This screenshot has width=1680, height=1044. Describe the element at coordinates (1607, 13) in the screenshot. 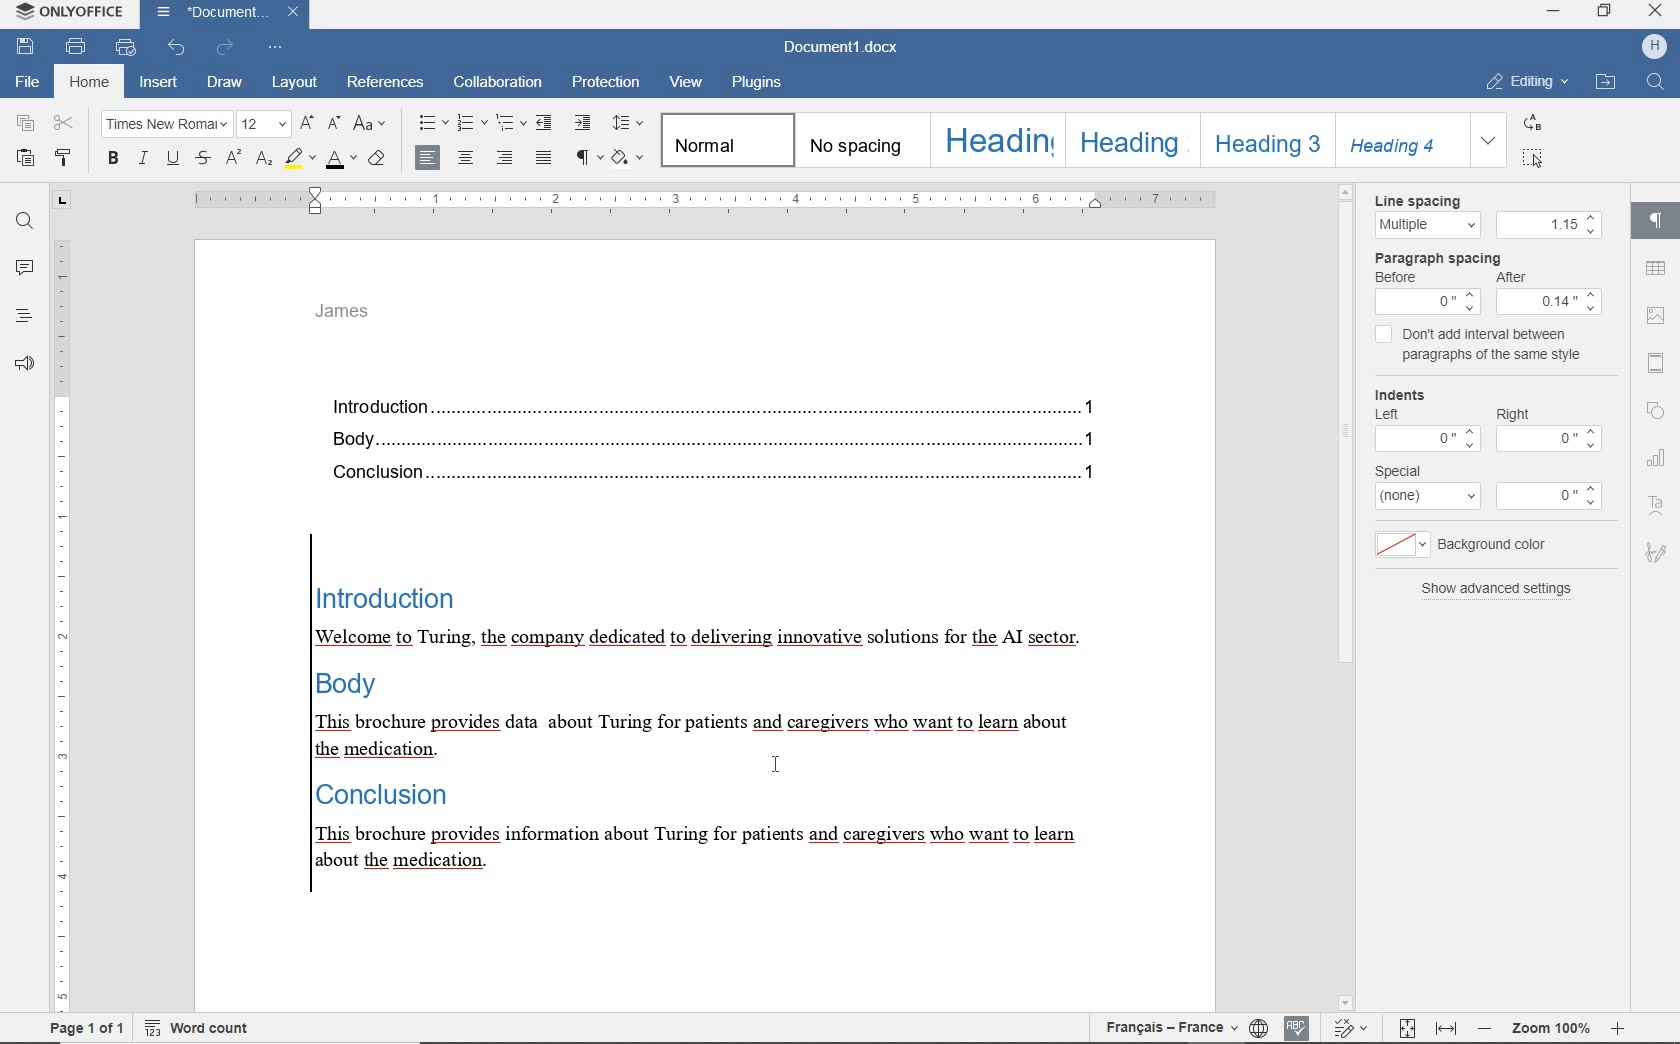

I see `restore down` at that location.